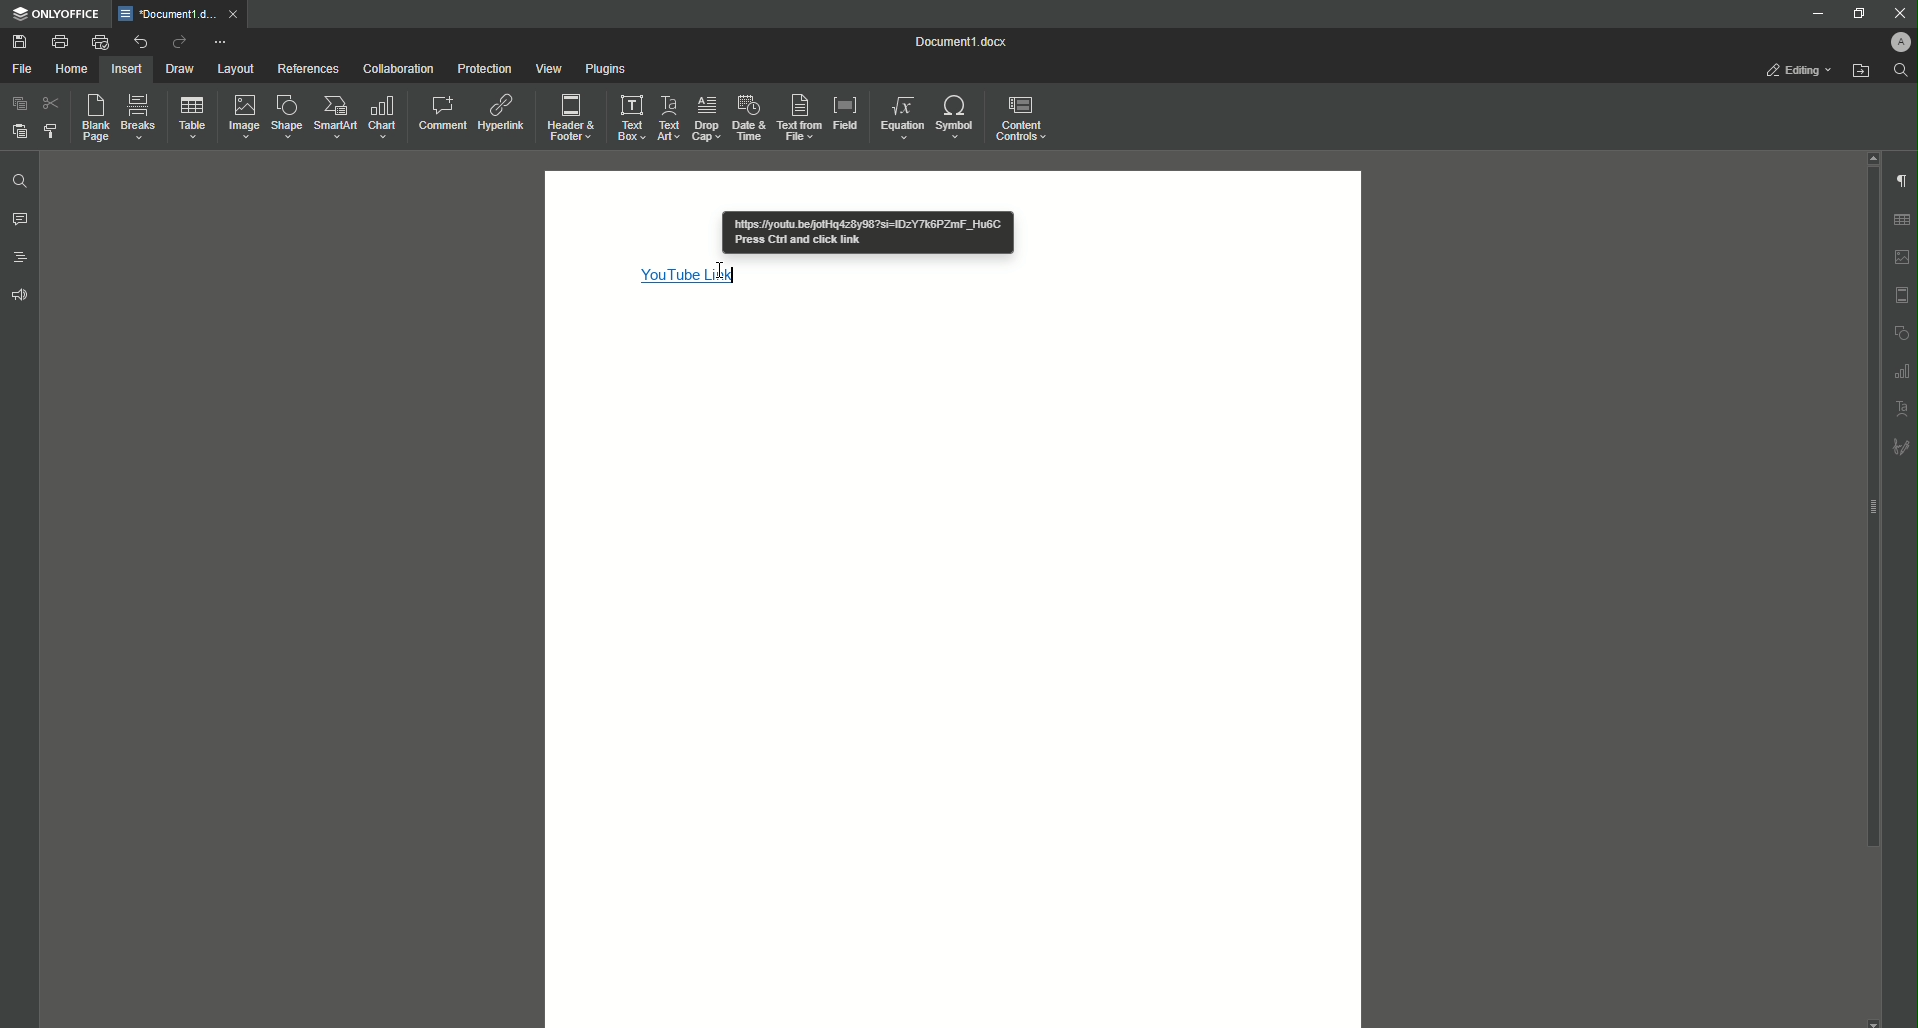 The width and height of the screenshot is (1918, 1028). I want to click on Equation, so click(902, 117).